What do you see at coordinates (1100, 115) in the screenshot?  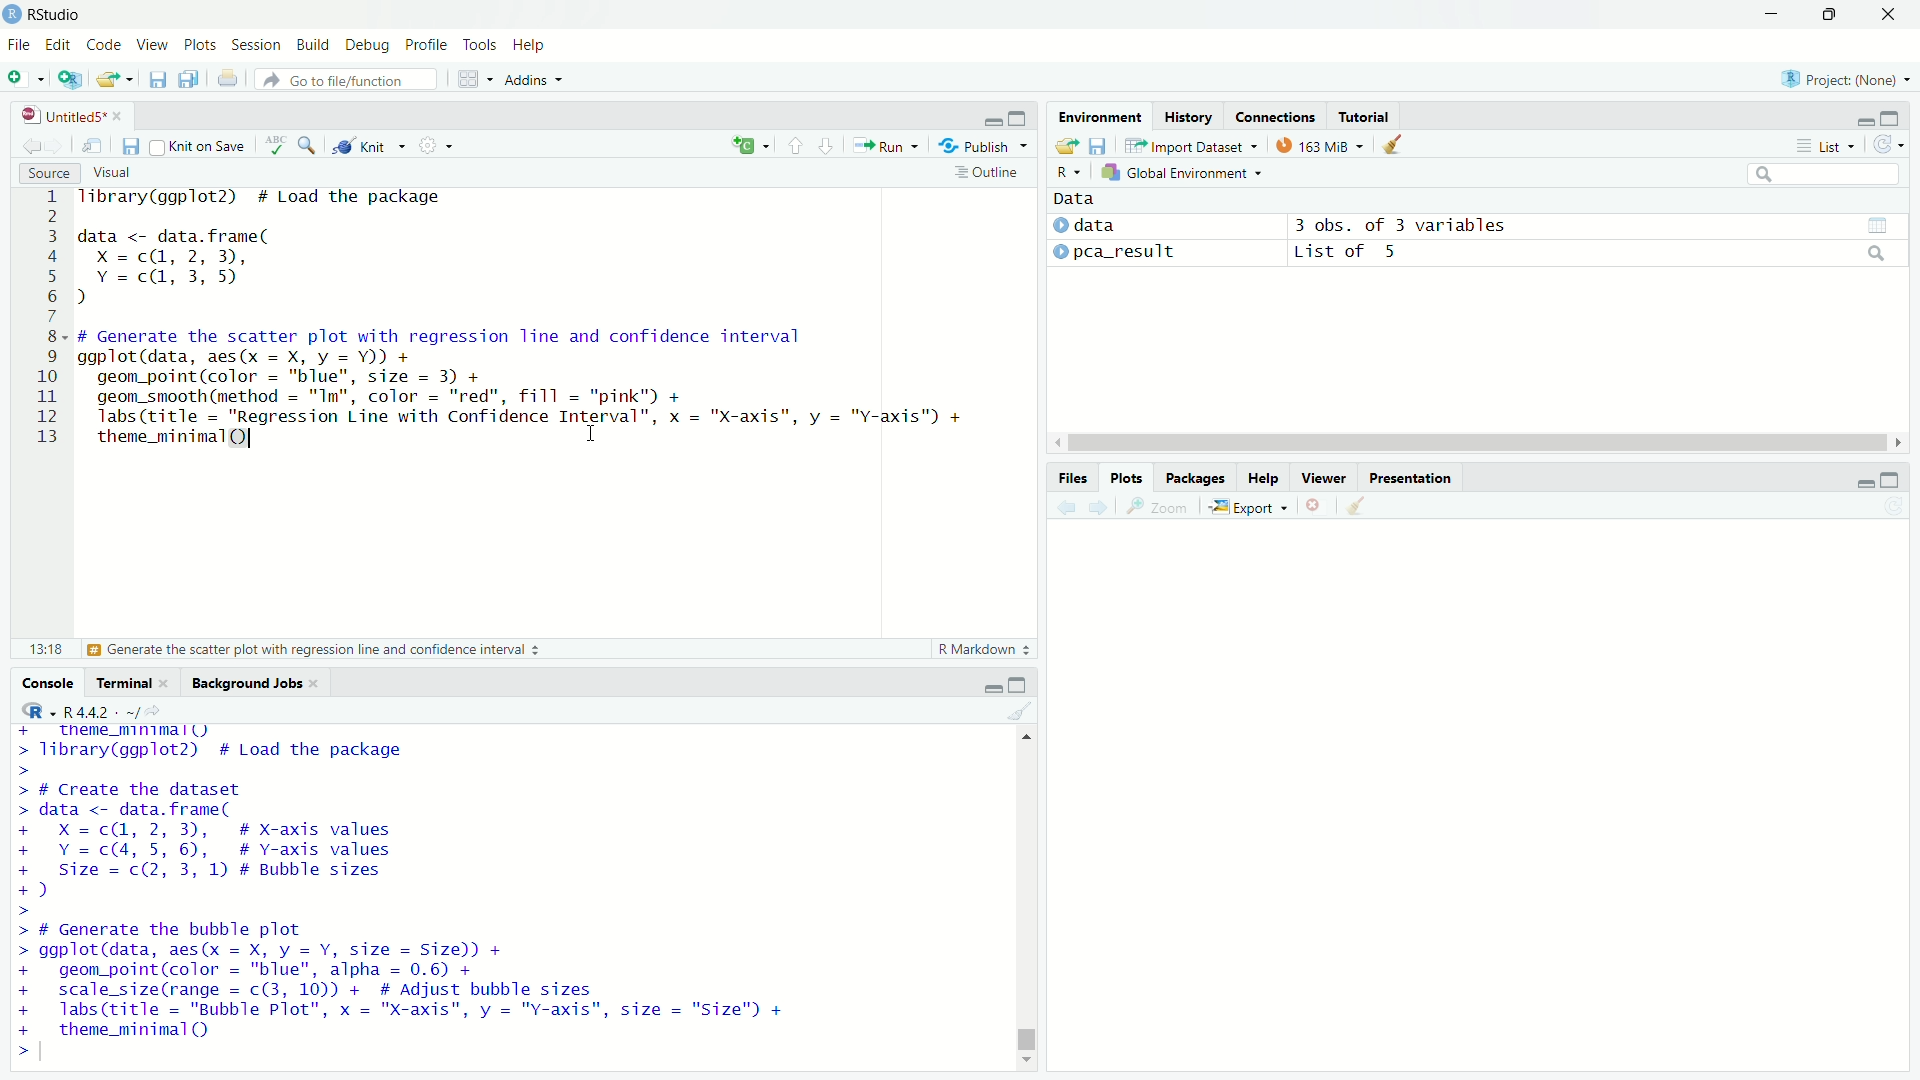 I see `Environment` at bounding box center [1100, 115].